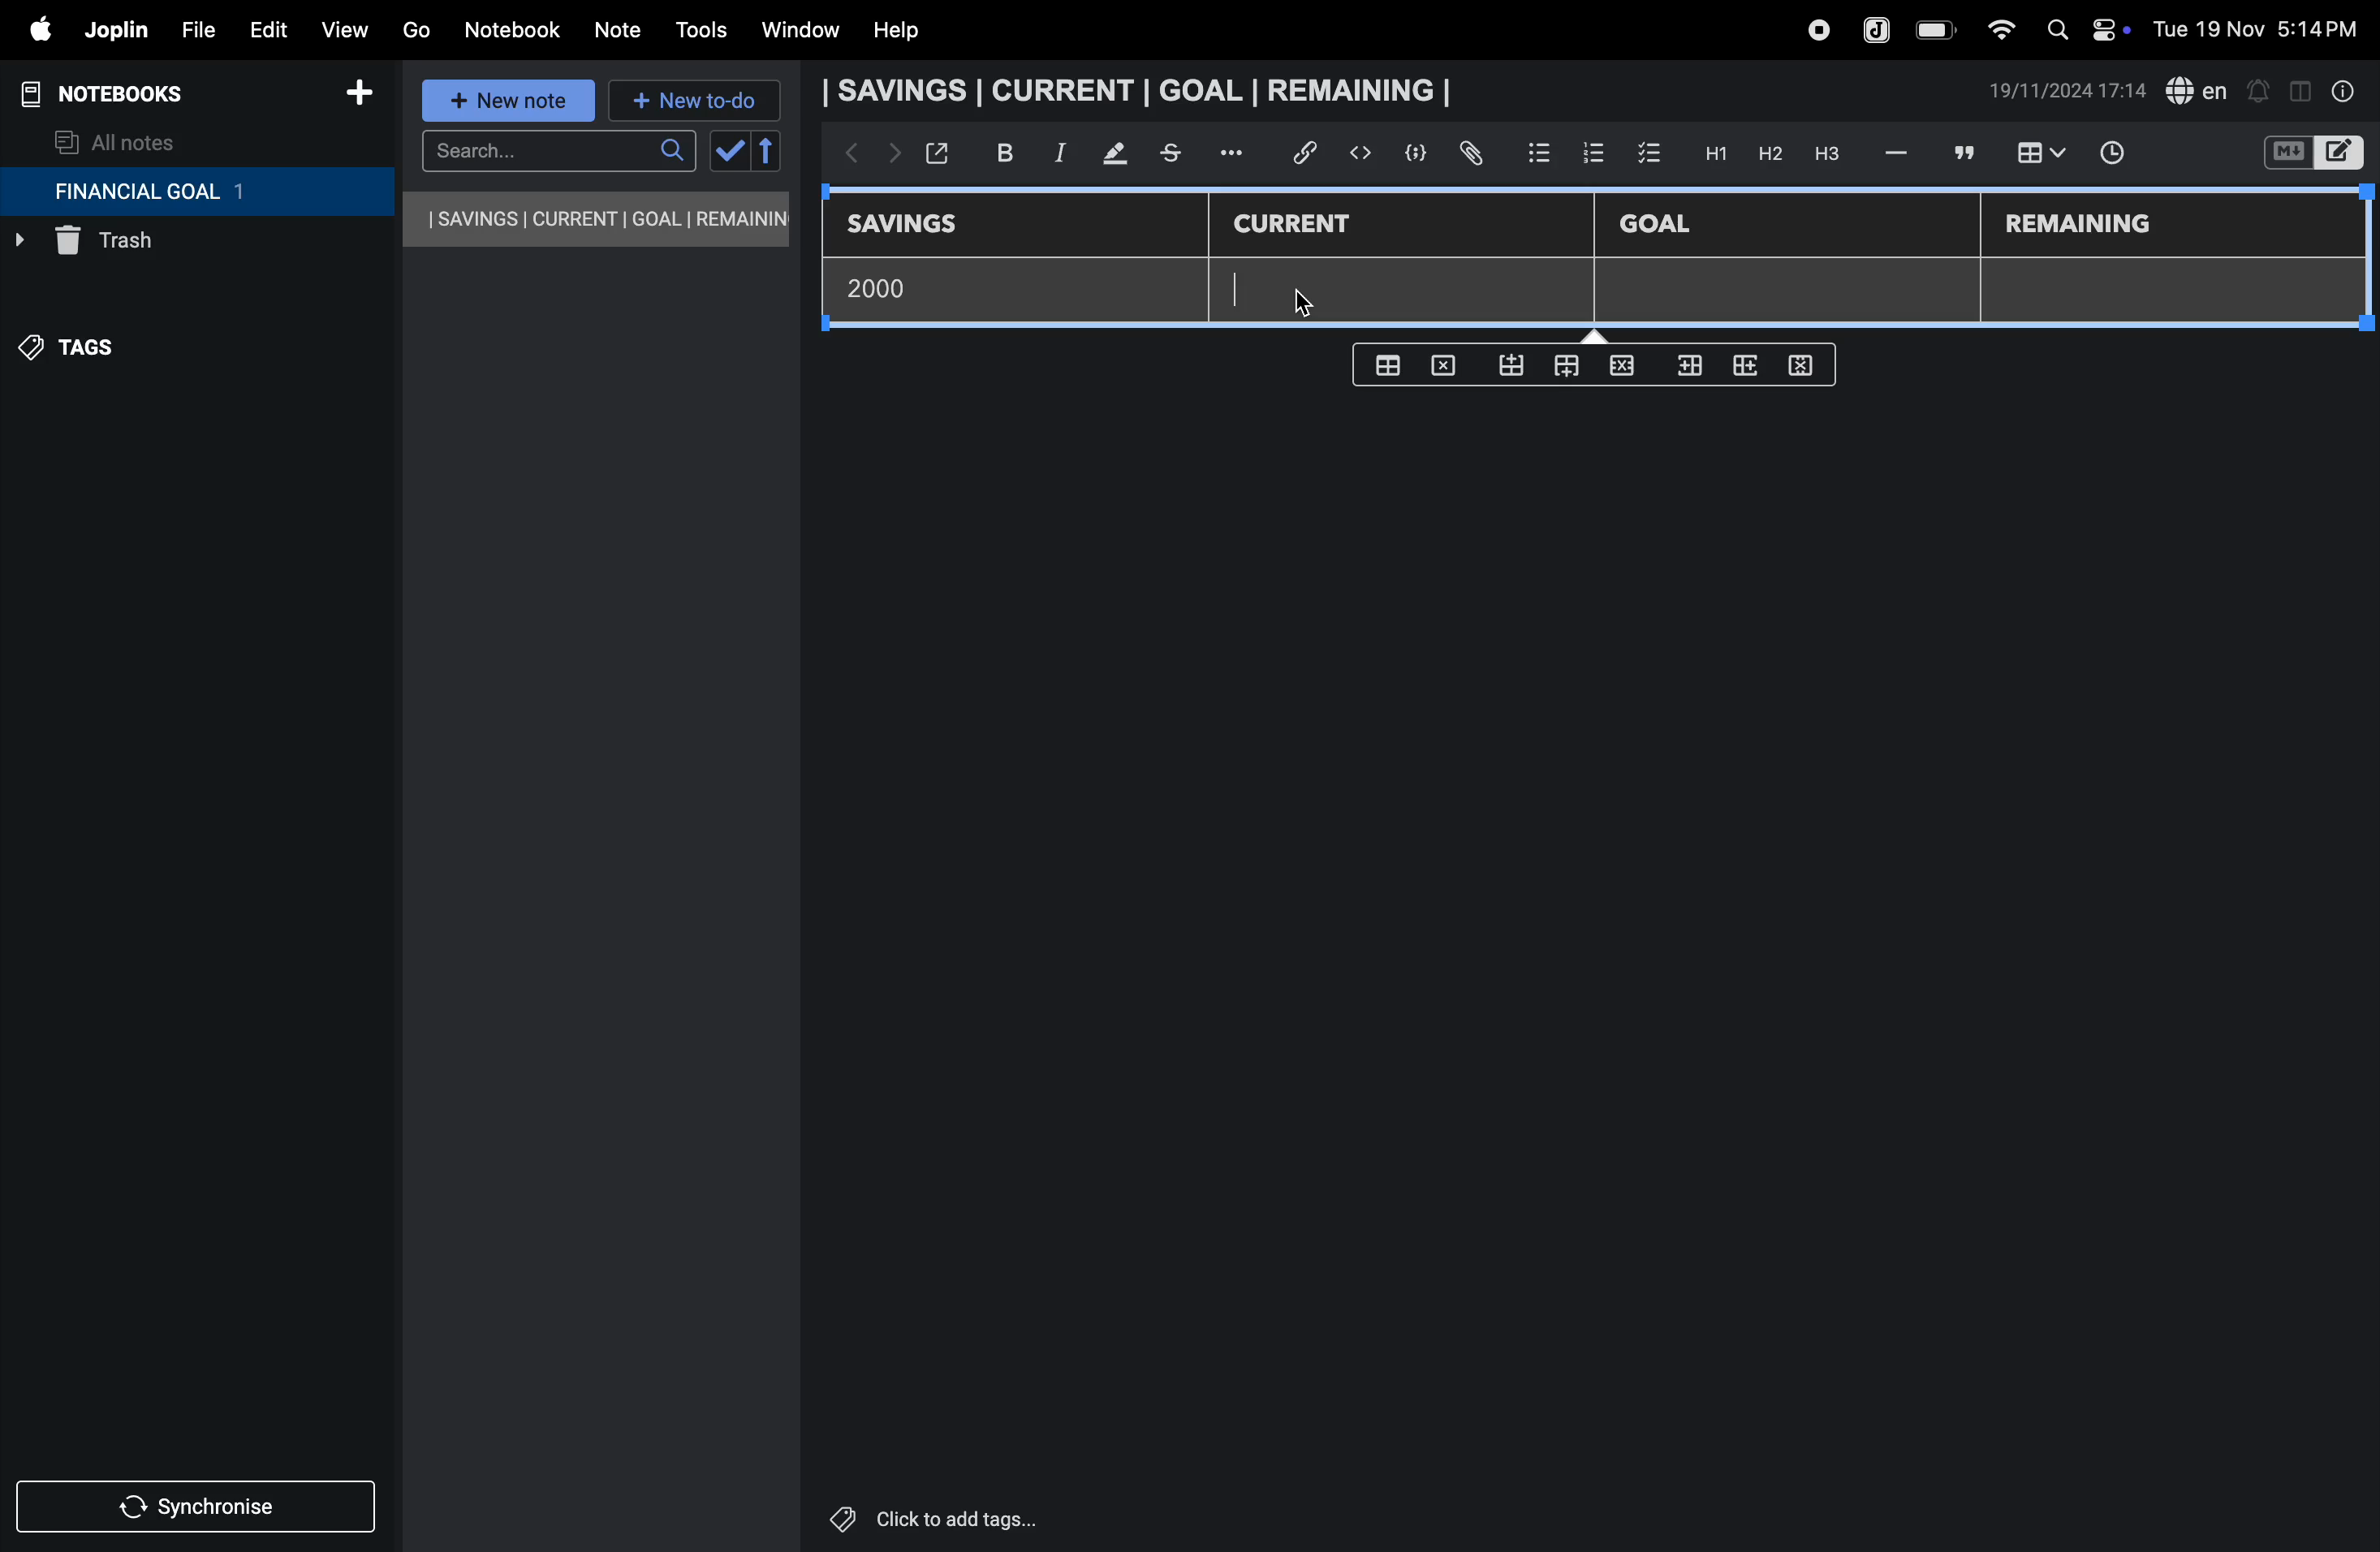 Image resolution: width=2380 pixels, height=1552 pixels. Describe the element at coordinates (112, 30) in the screenshot. I see `joplin menu` at that location.